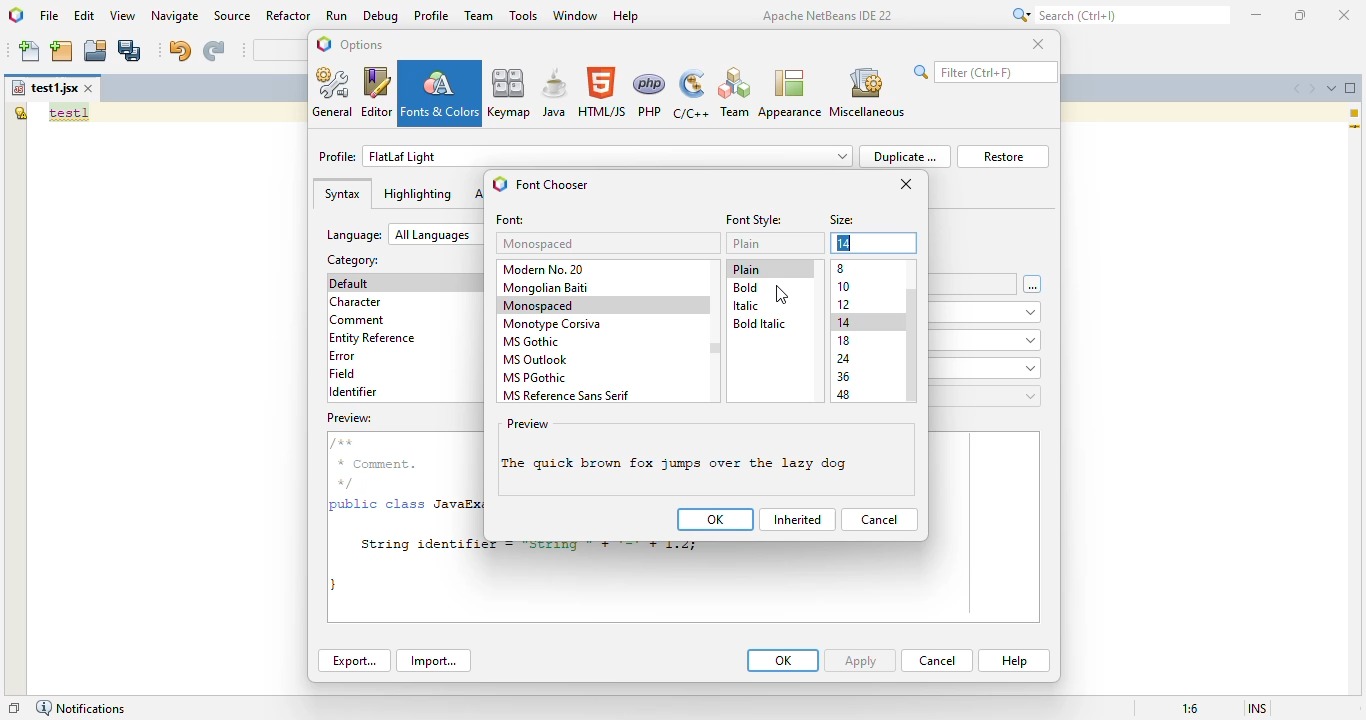 The height and width of the screenshot is (720, 1366). I want to click on /**, so click(344, 443).